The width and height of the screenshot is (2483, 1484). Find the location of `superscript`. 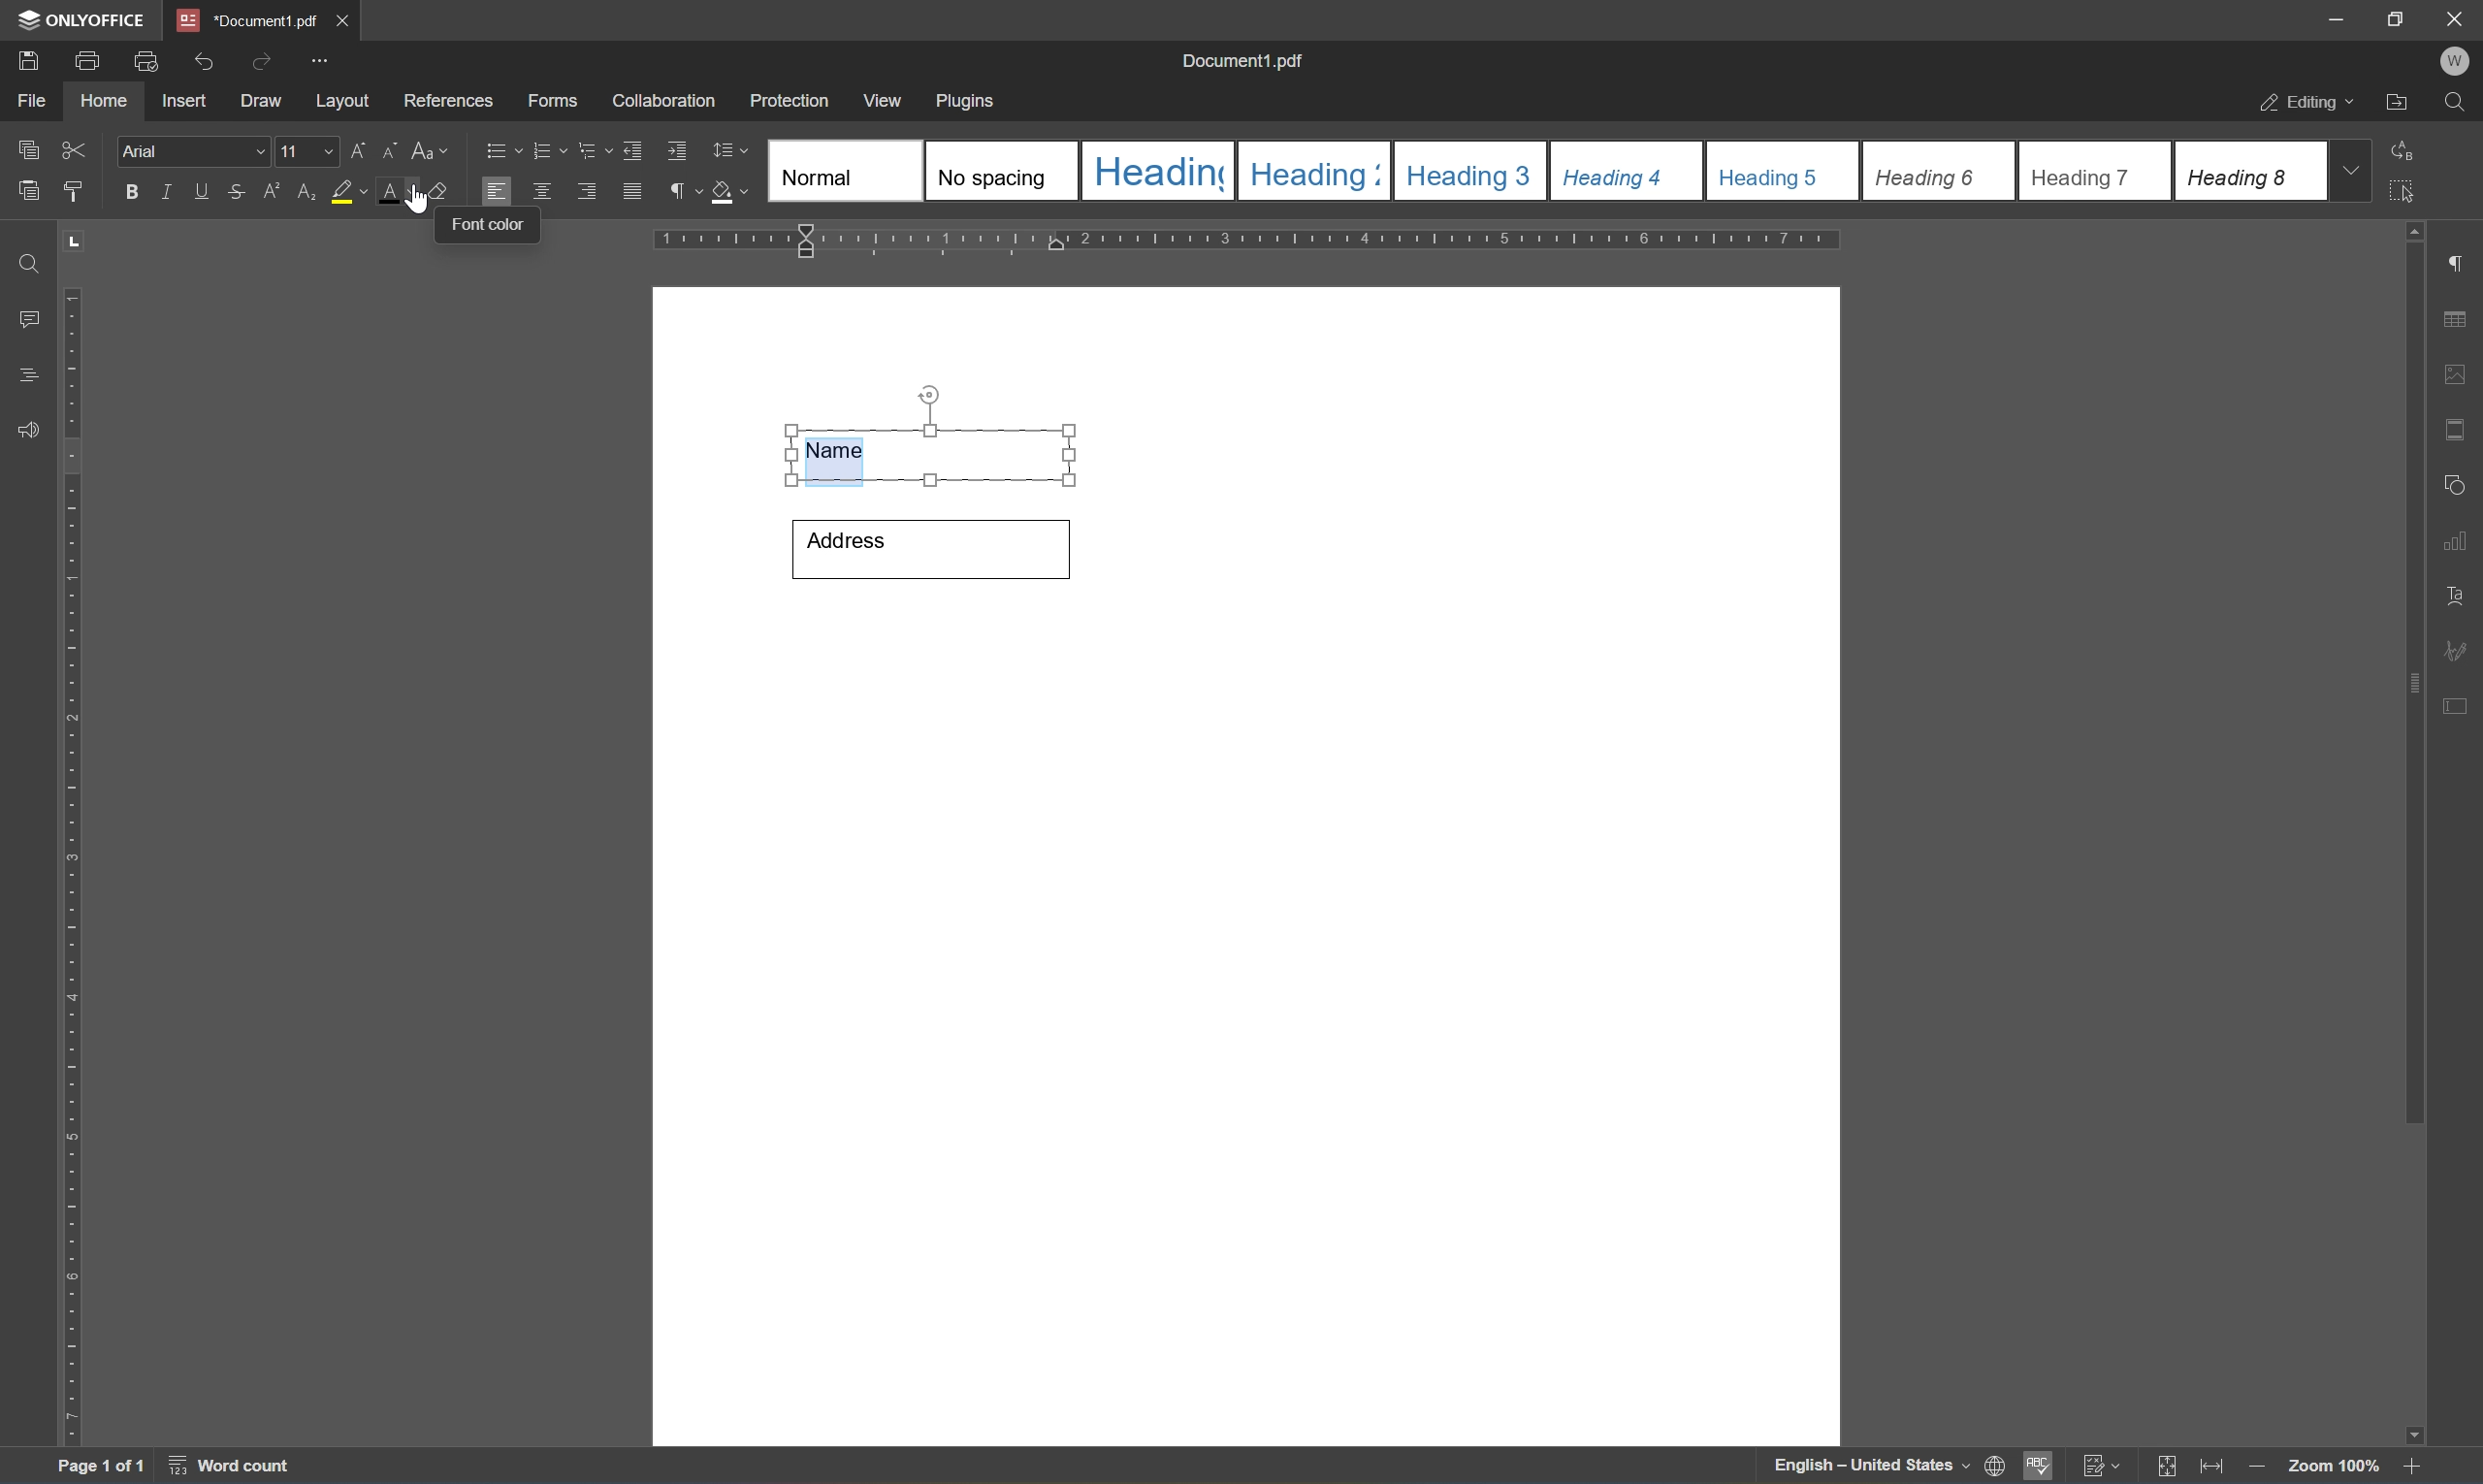

superscript is located at coordinates (271, 195).